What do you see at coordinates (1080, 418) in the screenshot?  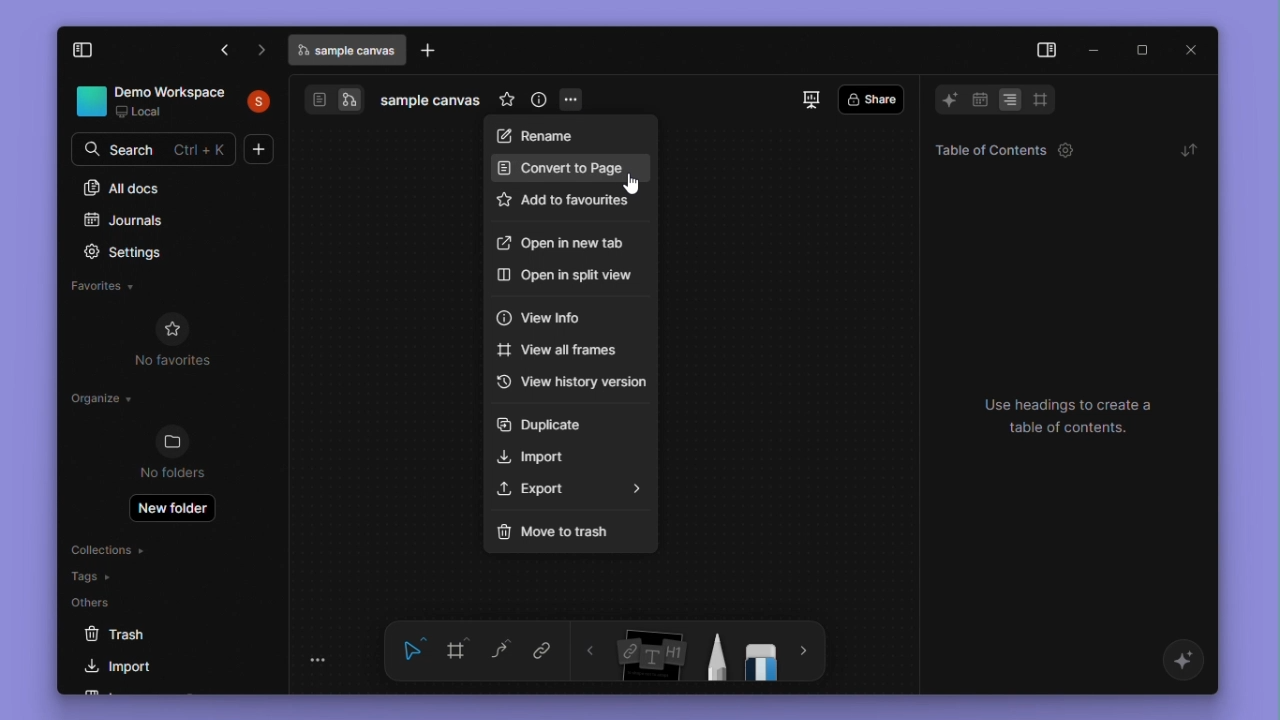 I see `text` at bounding box center [1080, 418].